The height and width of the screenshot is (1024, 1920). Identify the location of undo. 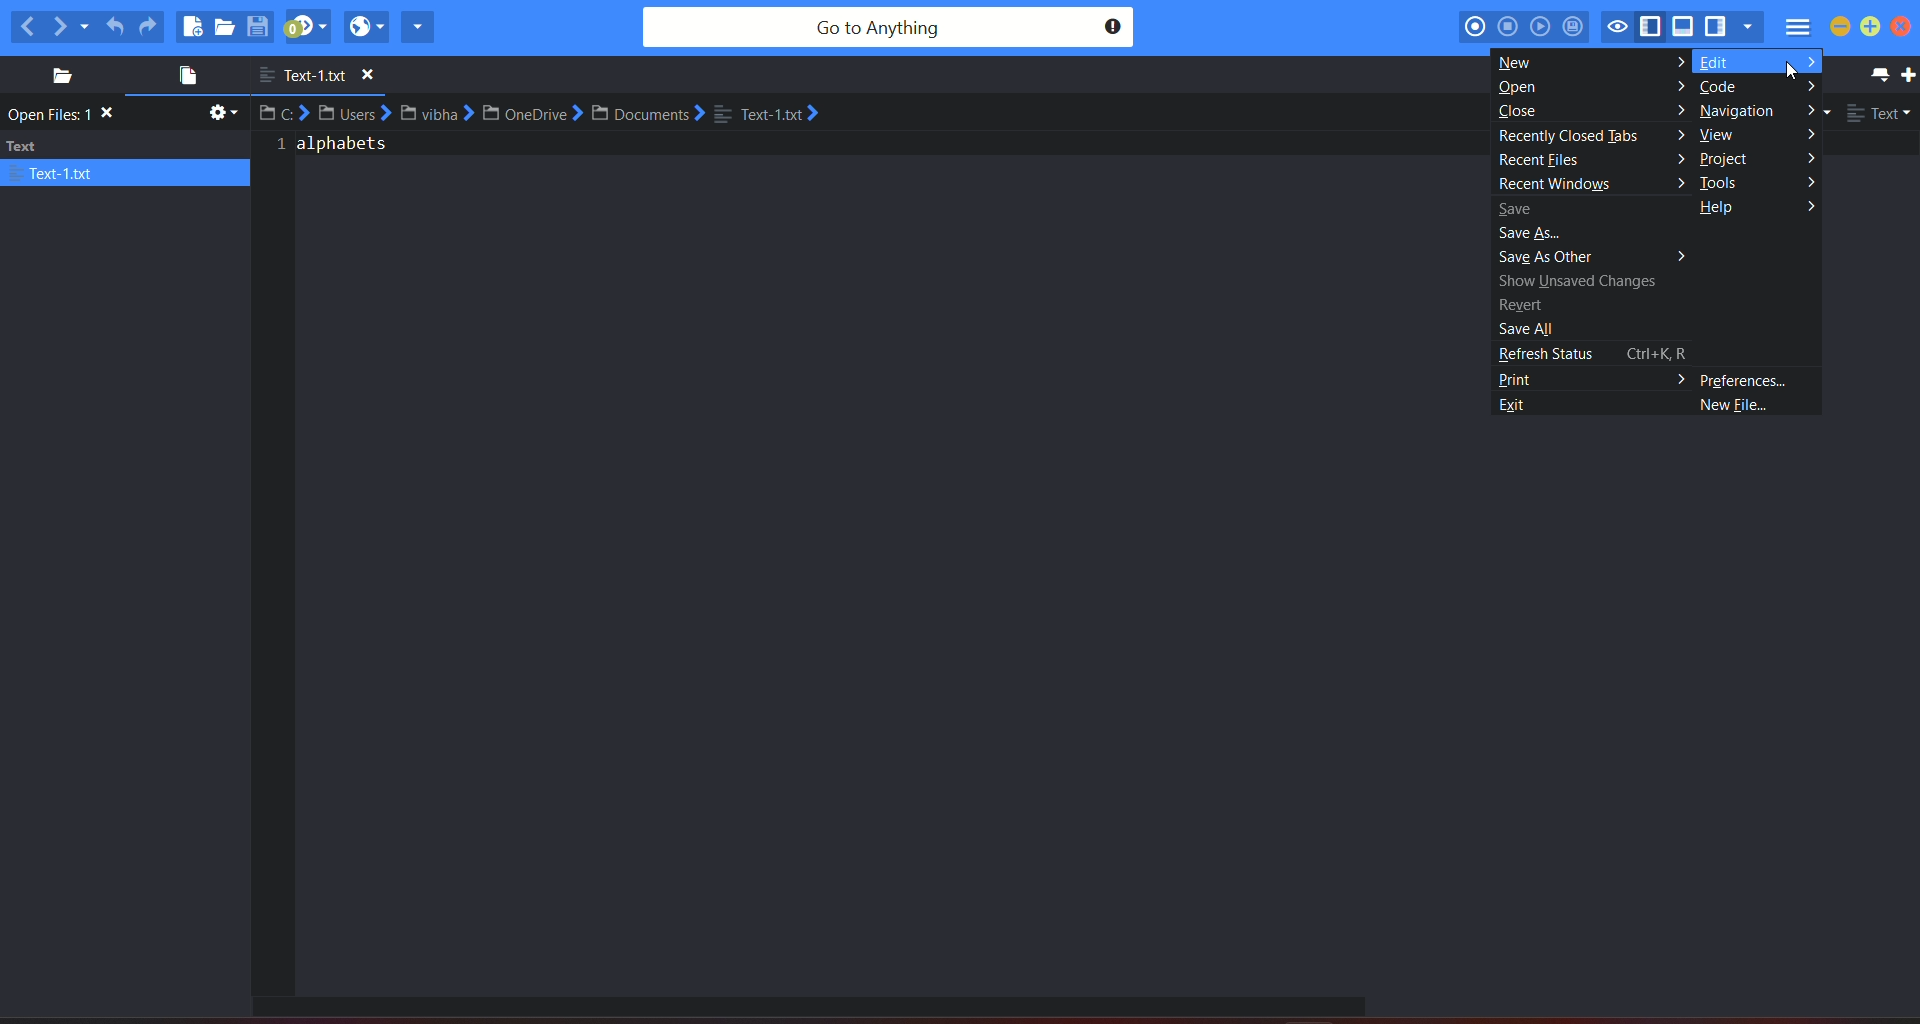
(115, 23).